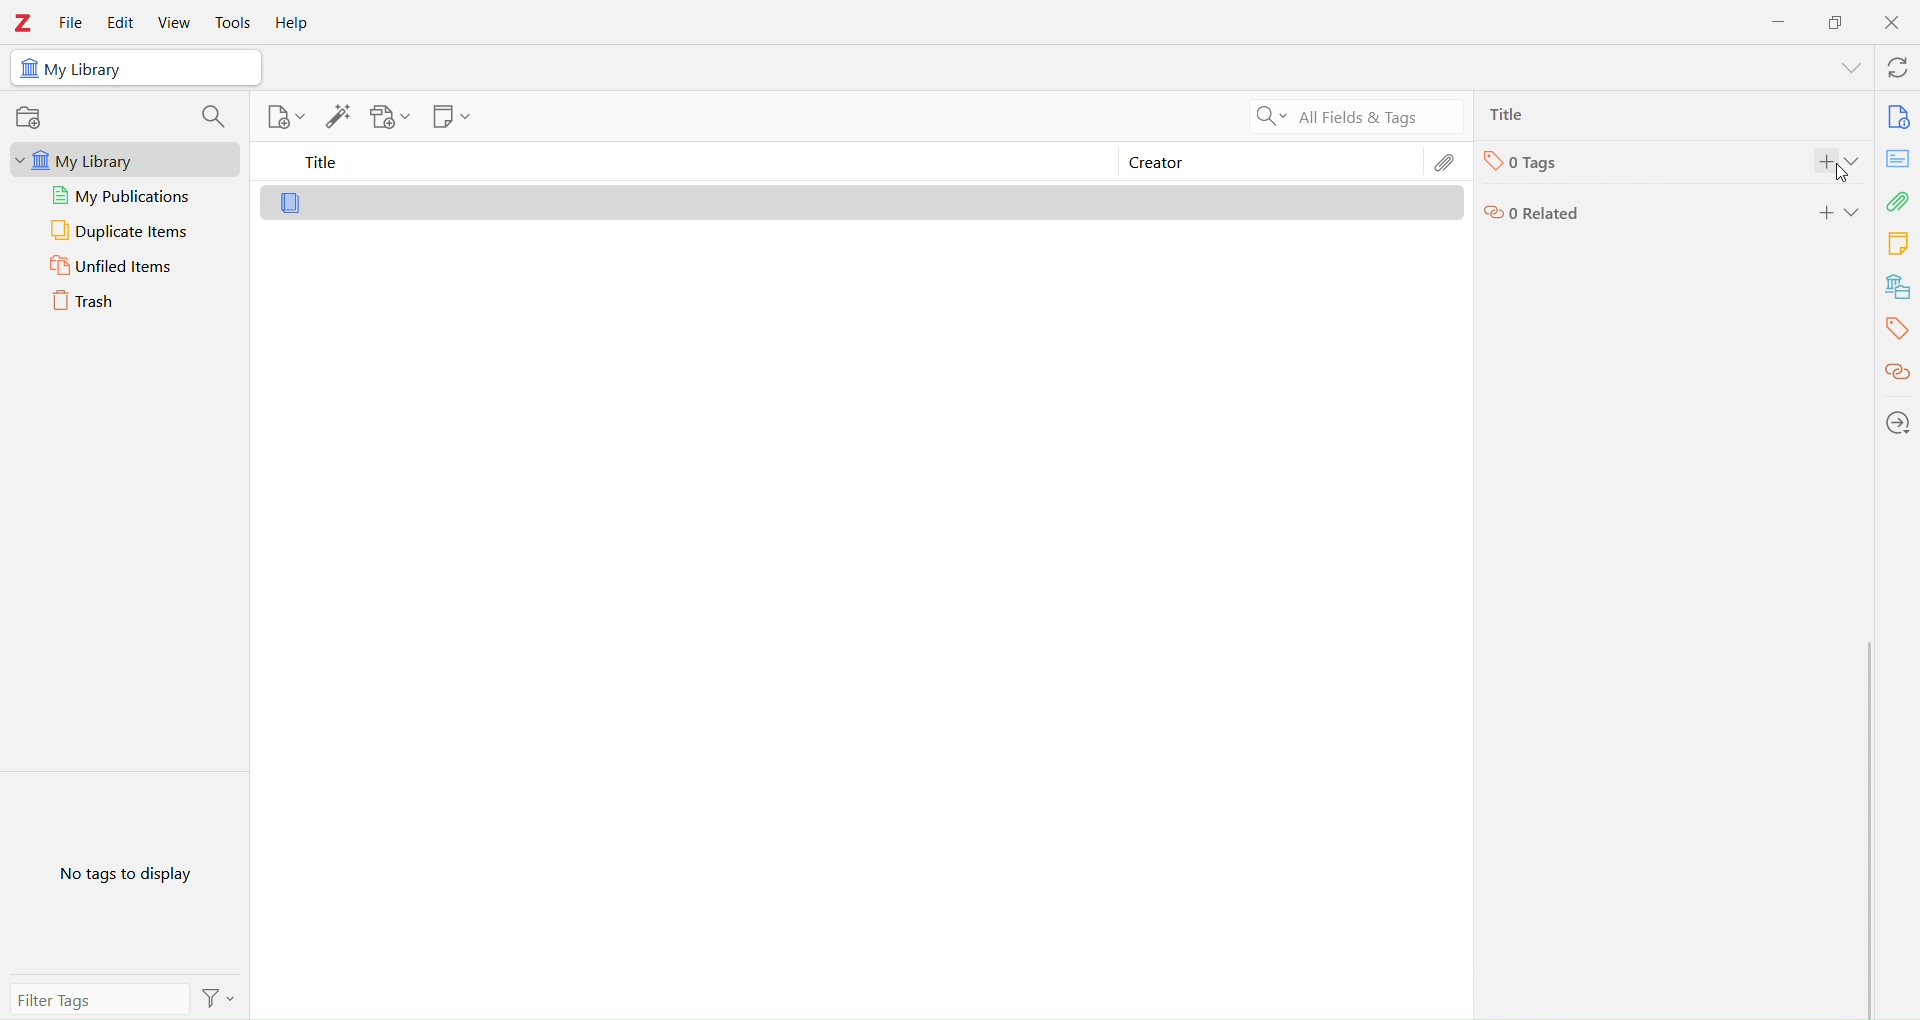 The image size is (1920, 1020). Describe the element at coordinates (28, 119) in the screenshot. I see `record` at that location.